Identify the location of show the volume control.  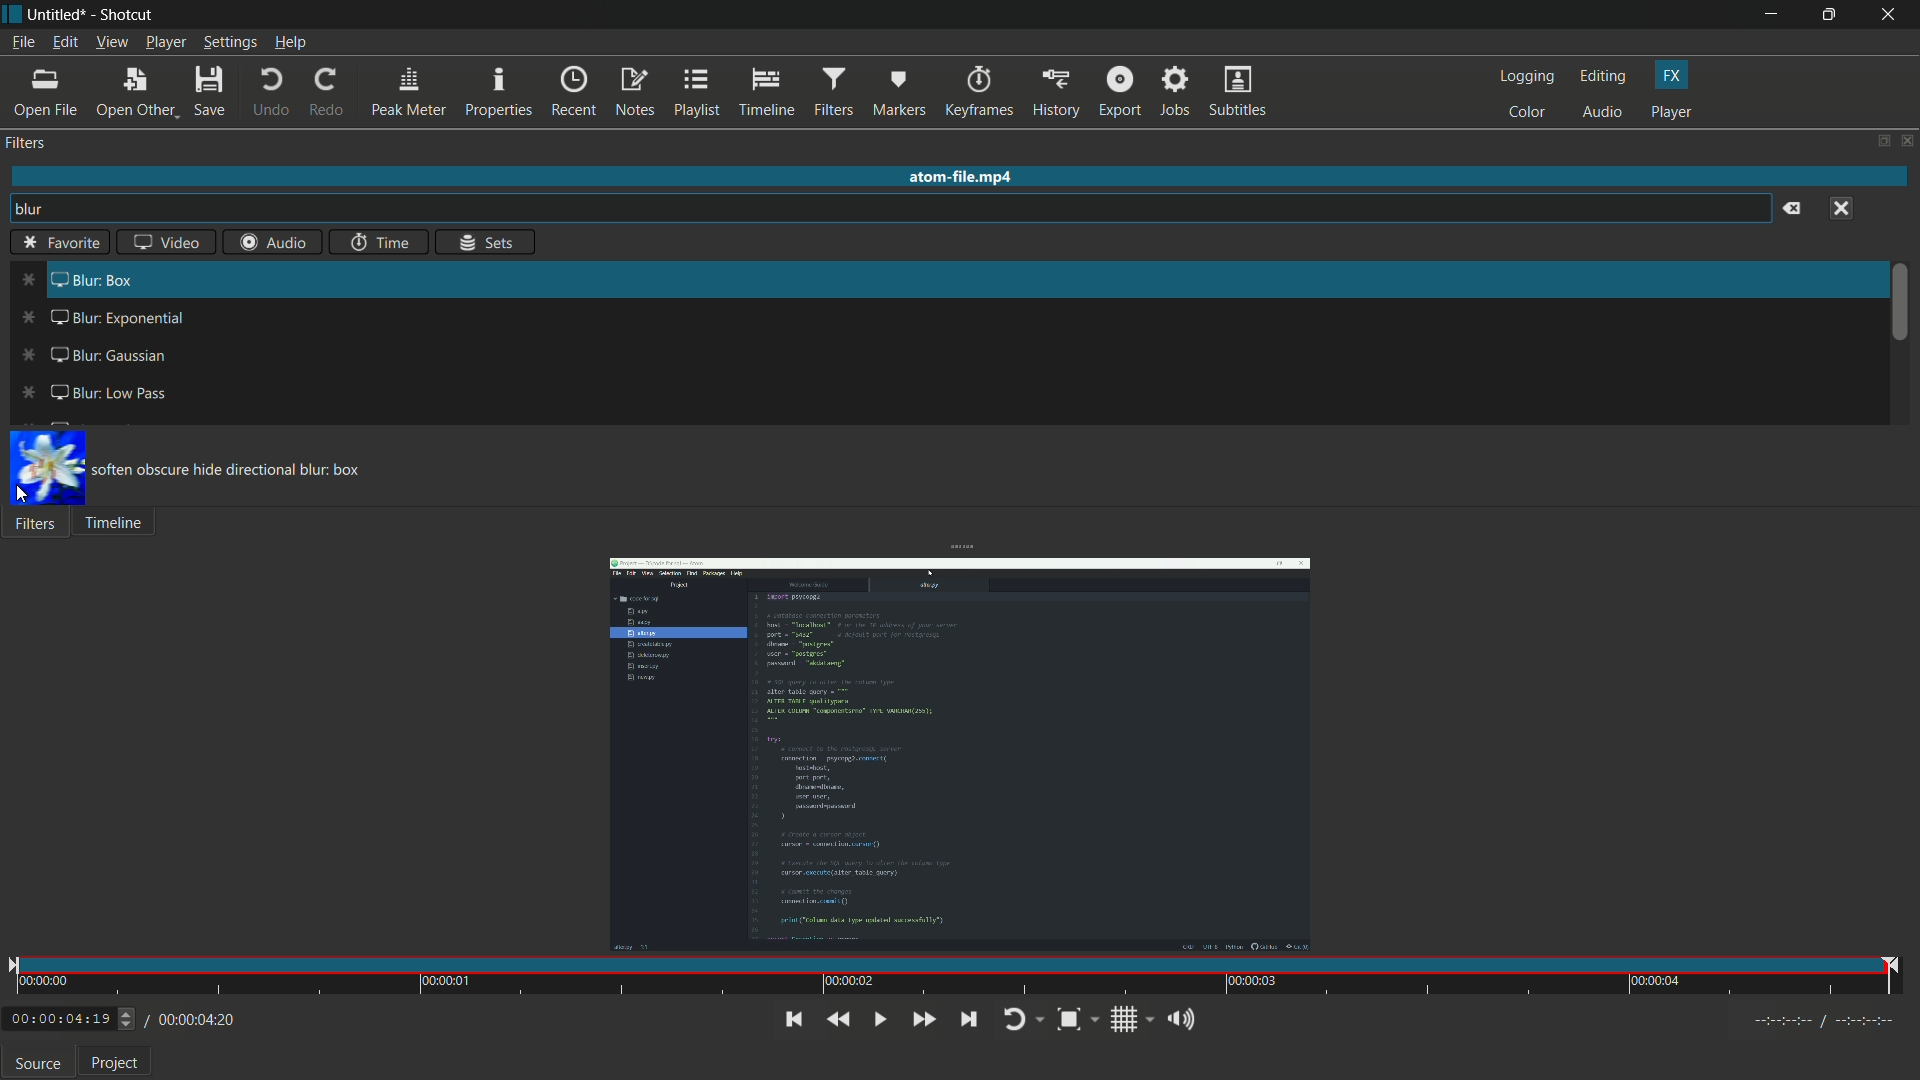
(1181, 1020).